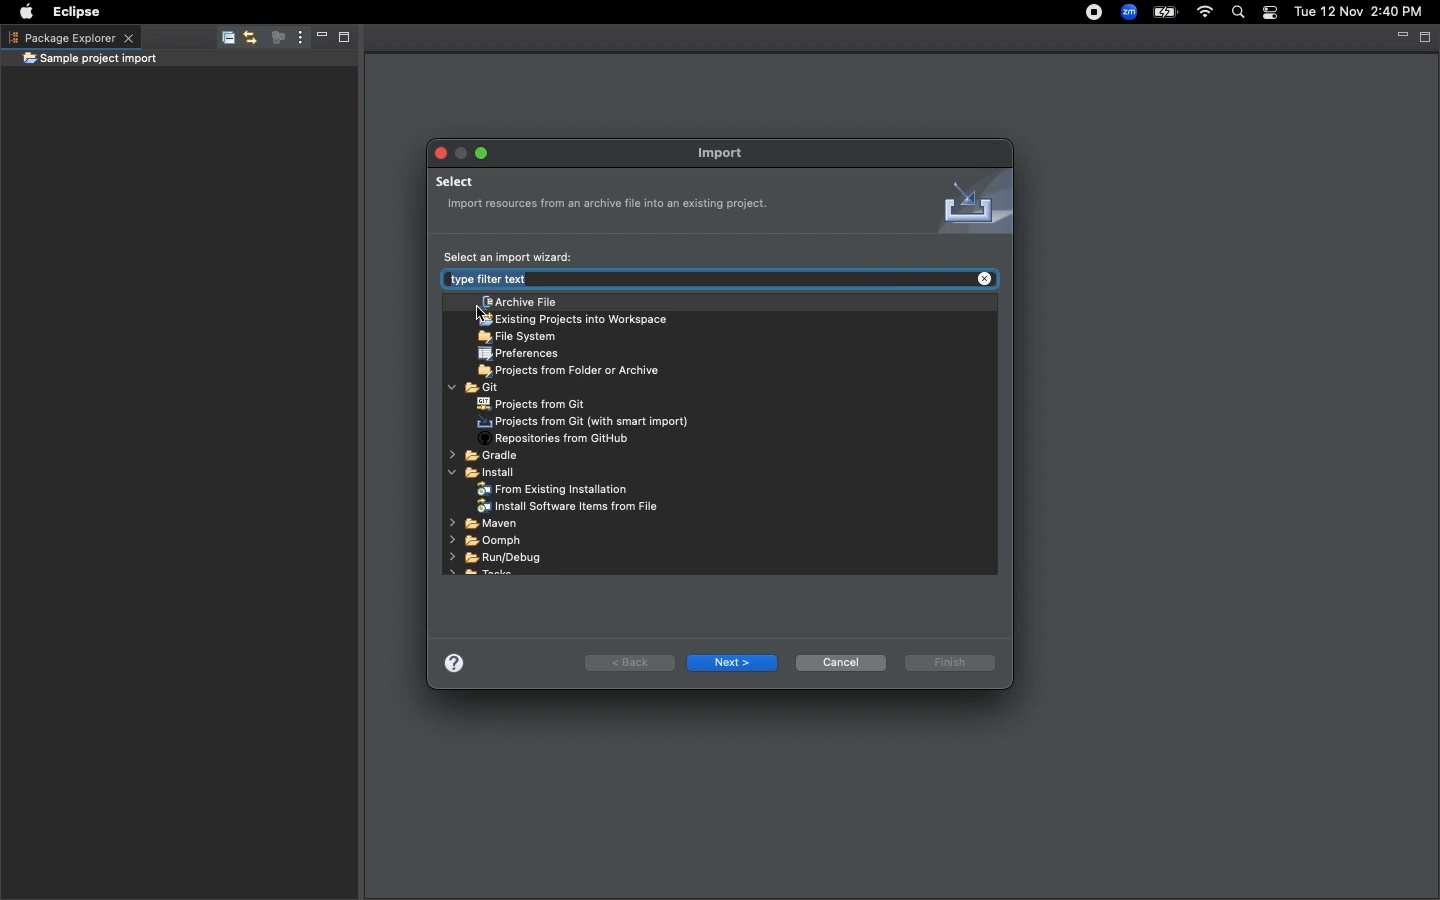 This screenshot has width=1440, height=900. Describe the element at coordinates (1087, 18) in the screenshot. I see `Recording` at that location.